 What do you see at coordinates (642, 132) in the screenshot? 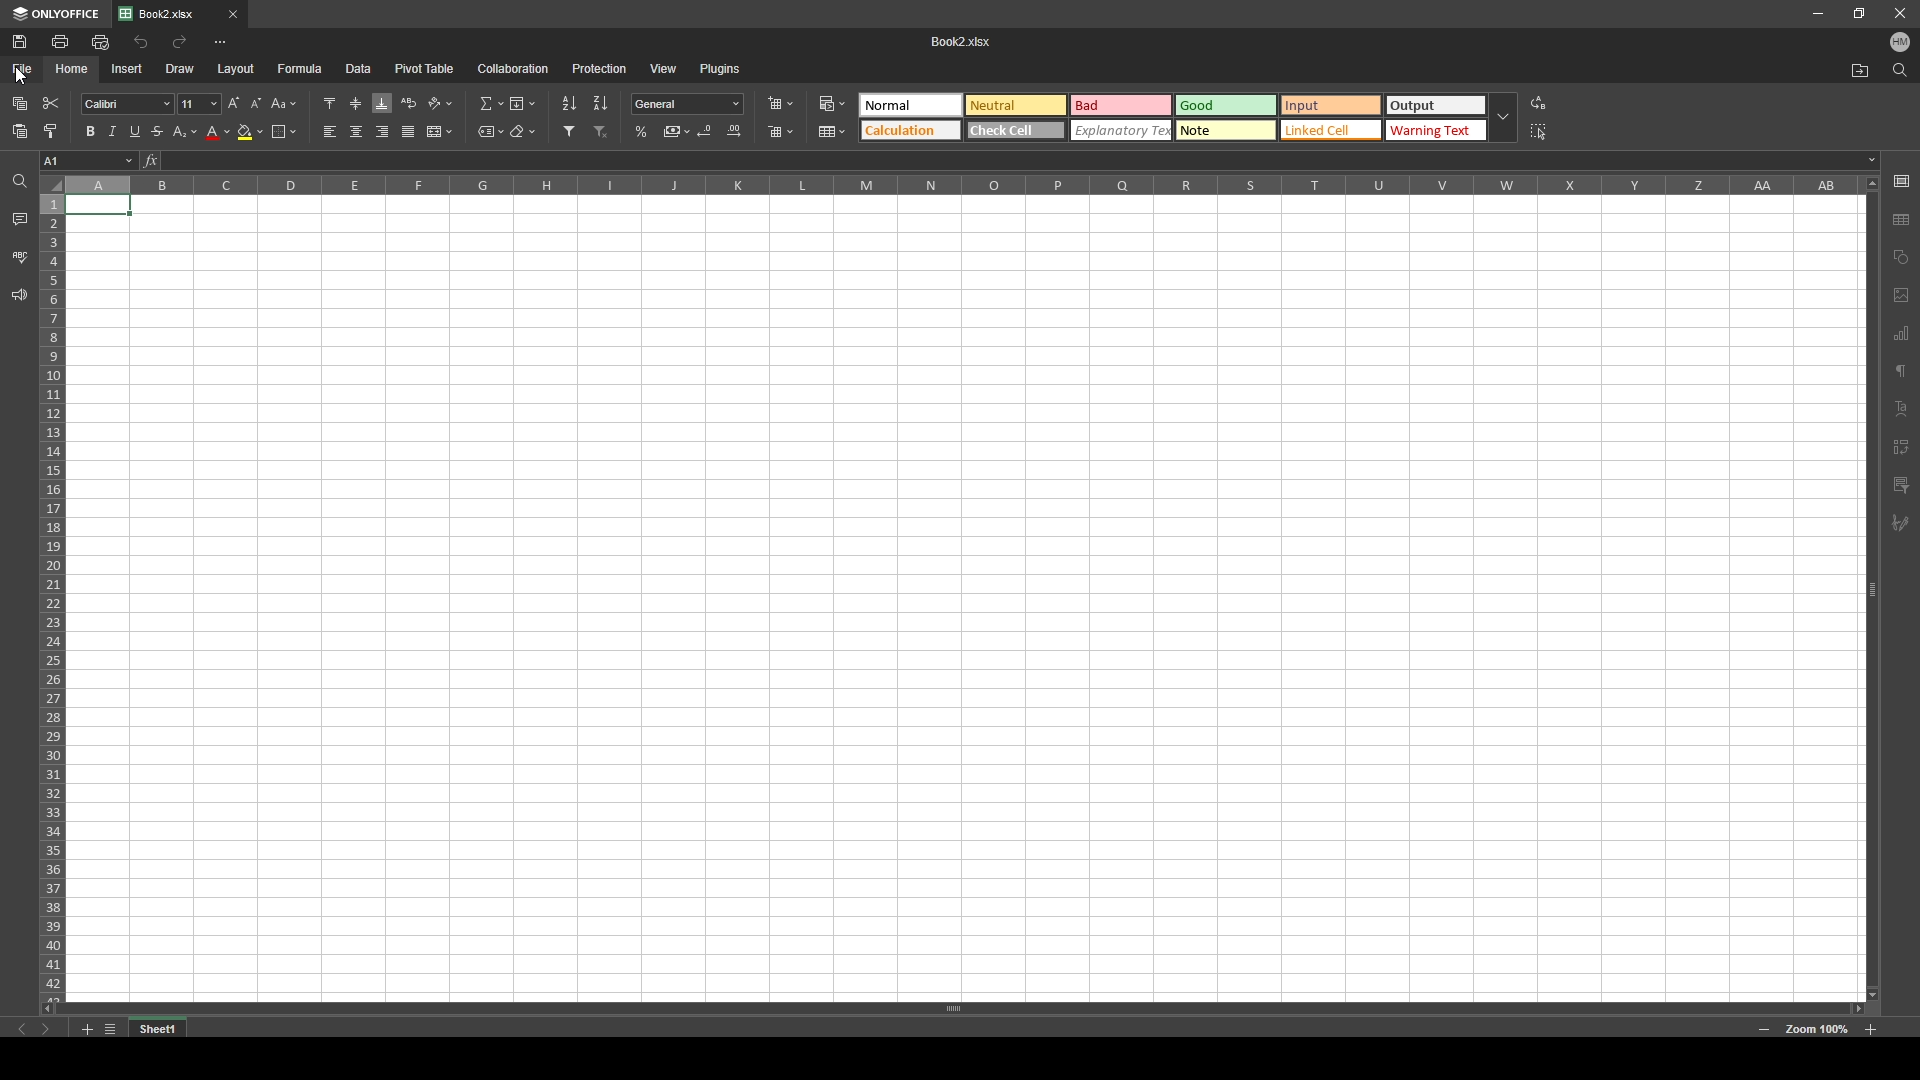
I see `percentage` at bounding box center [642, 132].